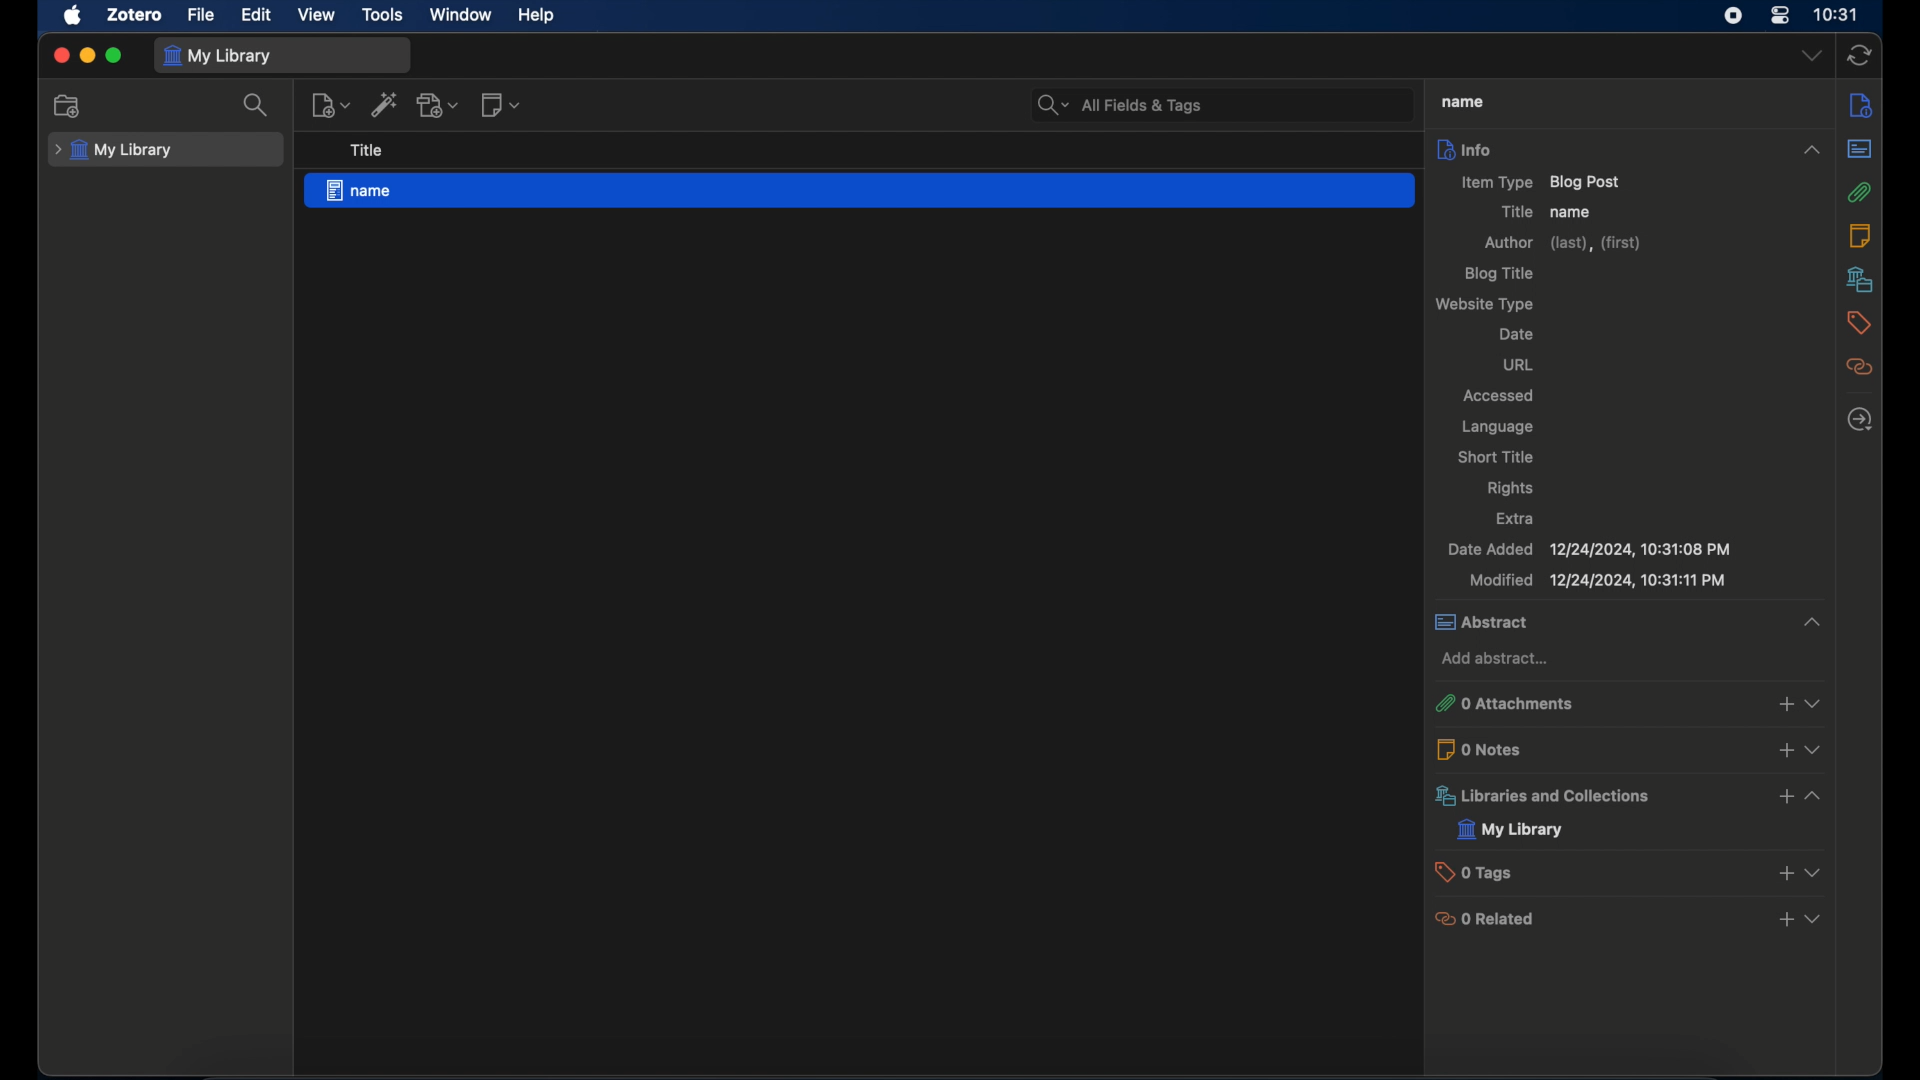 The height and width of the screenshot is (1080, 1920). Describe the element at coordinates (1542, 181) in the screenshot. I see `item type` at that location.